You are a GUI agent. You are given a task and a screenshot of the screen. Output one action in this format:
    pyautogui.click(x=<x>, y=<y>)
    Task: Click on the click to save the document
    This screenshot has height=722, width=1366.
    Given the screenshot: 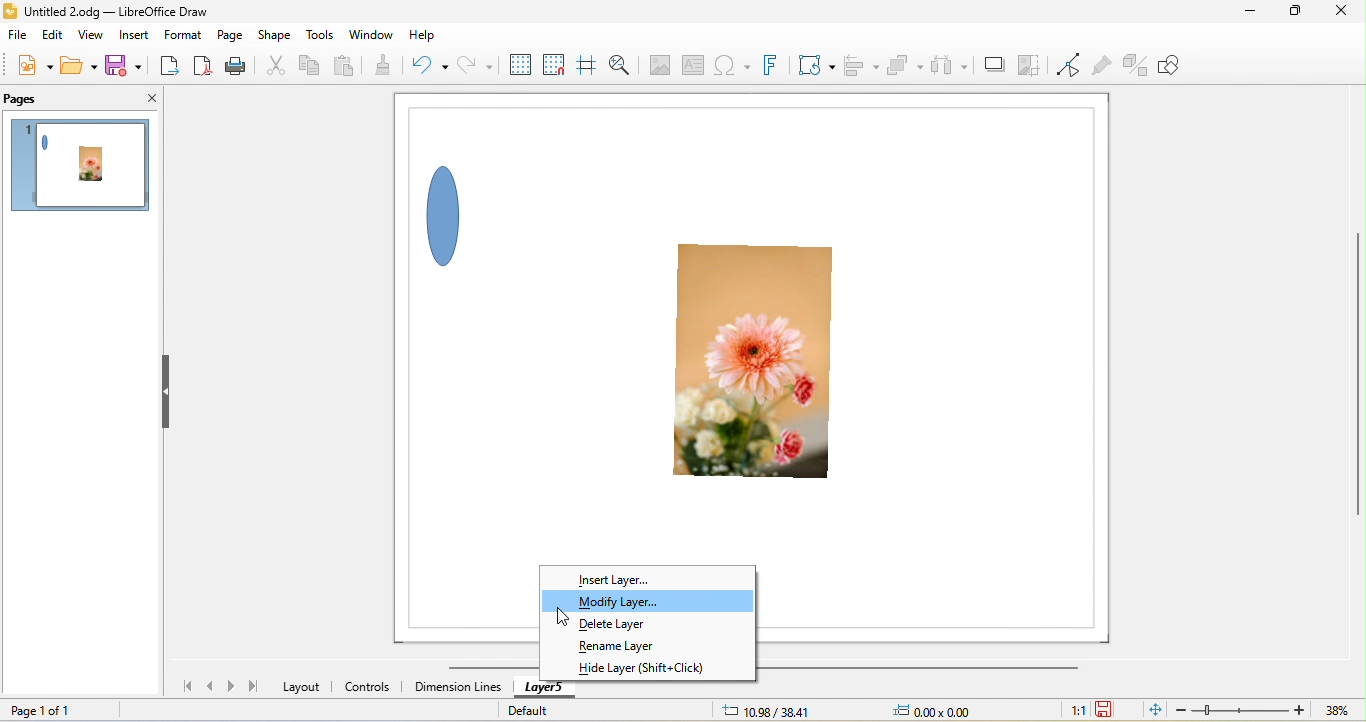 What is the action you would take?
    pyautogui.click(x=1106, y=710)
    